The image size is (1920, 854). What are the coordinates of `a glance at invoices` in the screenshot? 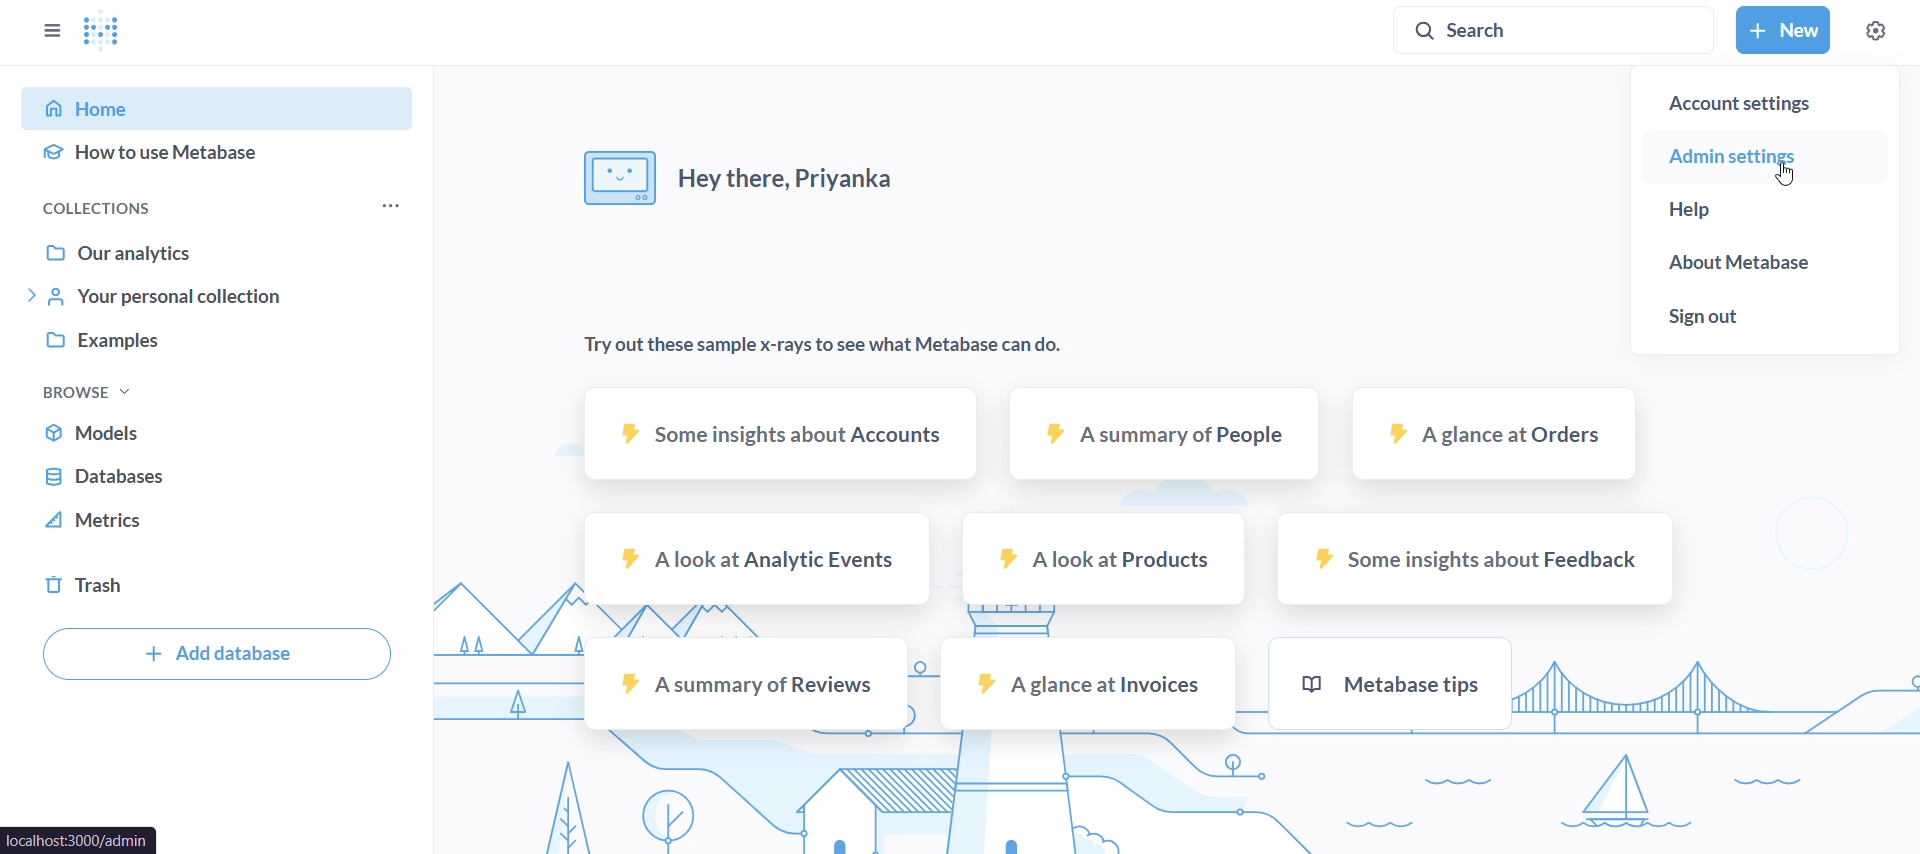 It's located at (1086, 686).